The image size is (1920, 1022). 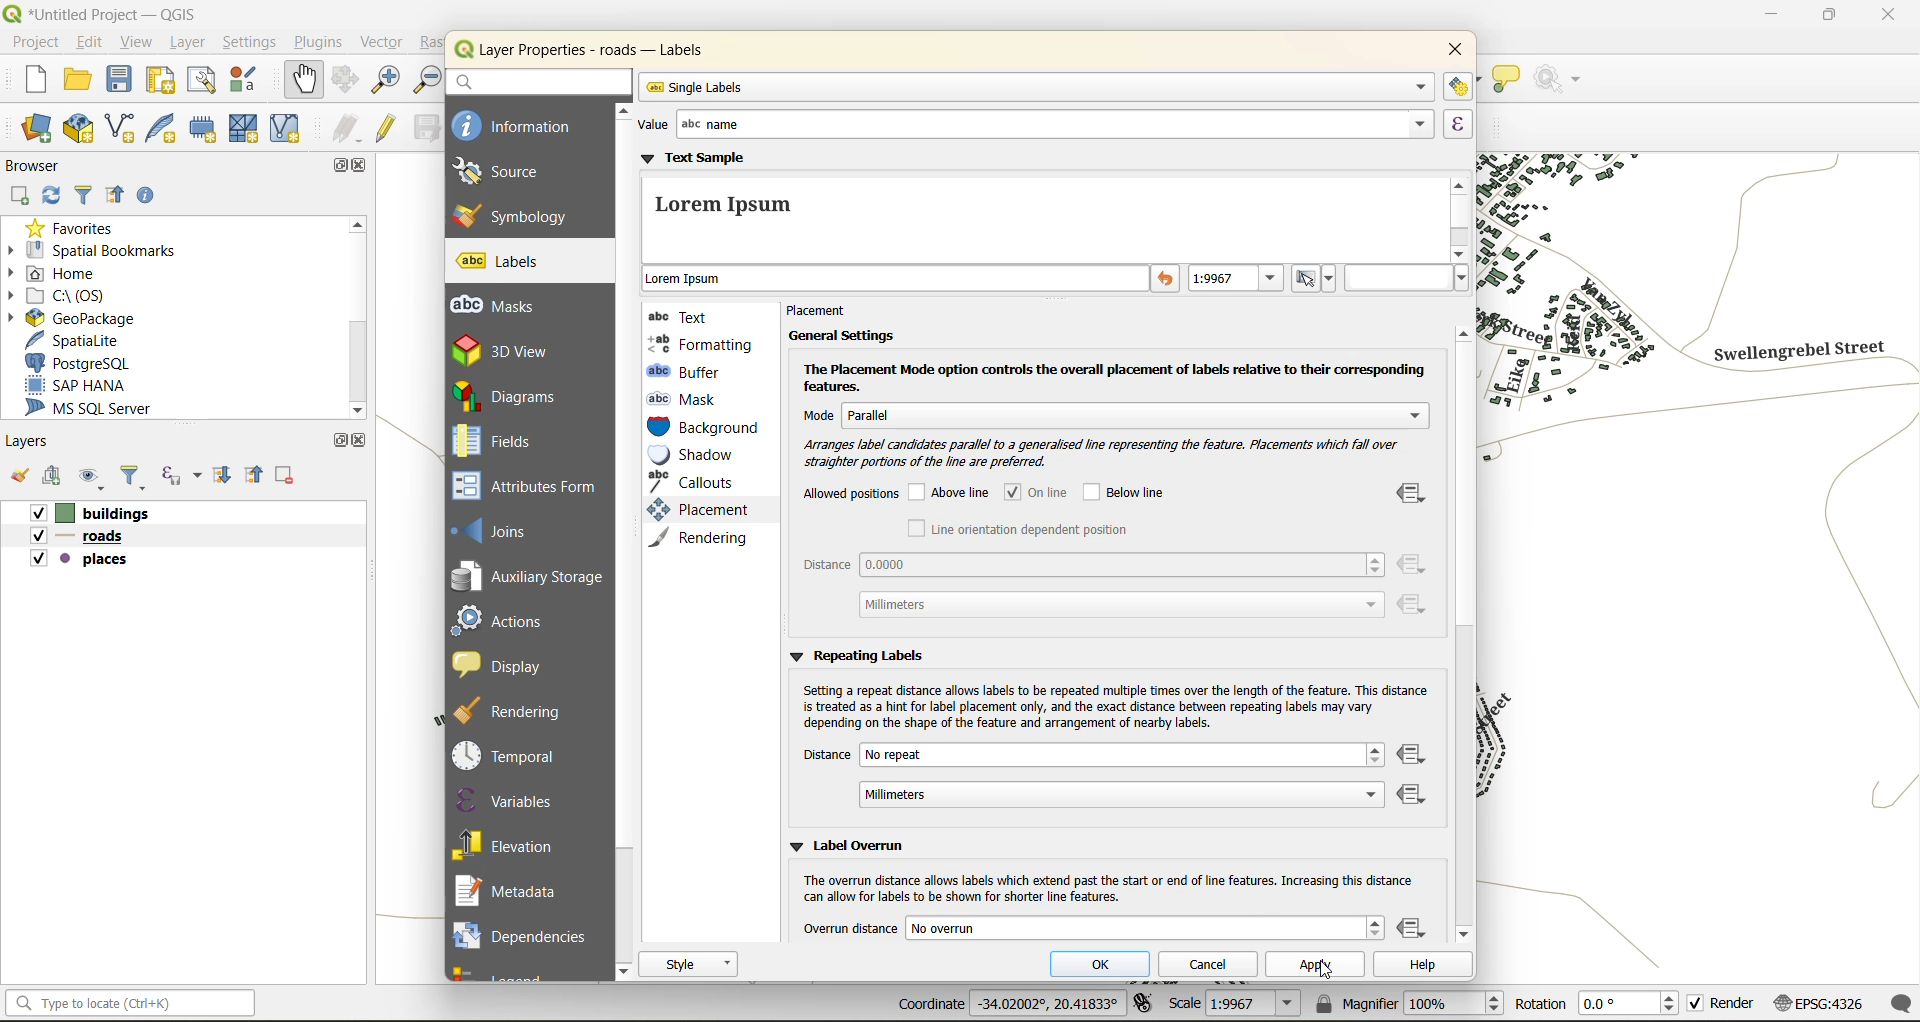 I want to click on dependencies, so click(x=521, y=933).